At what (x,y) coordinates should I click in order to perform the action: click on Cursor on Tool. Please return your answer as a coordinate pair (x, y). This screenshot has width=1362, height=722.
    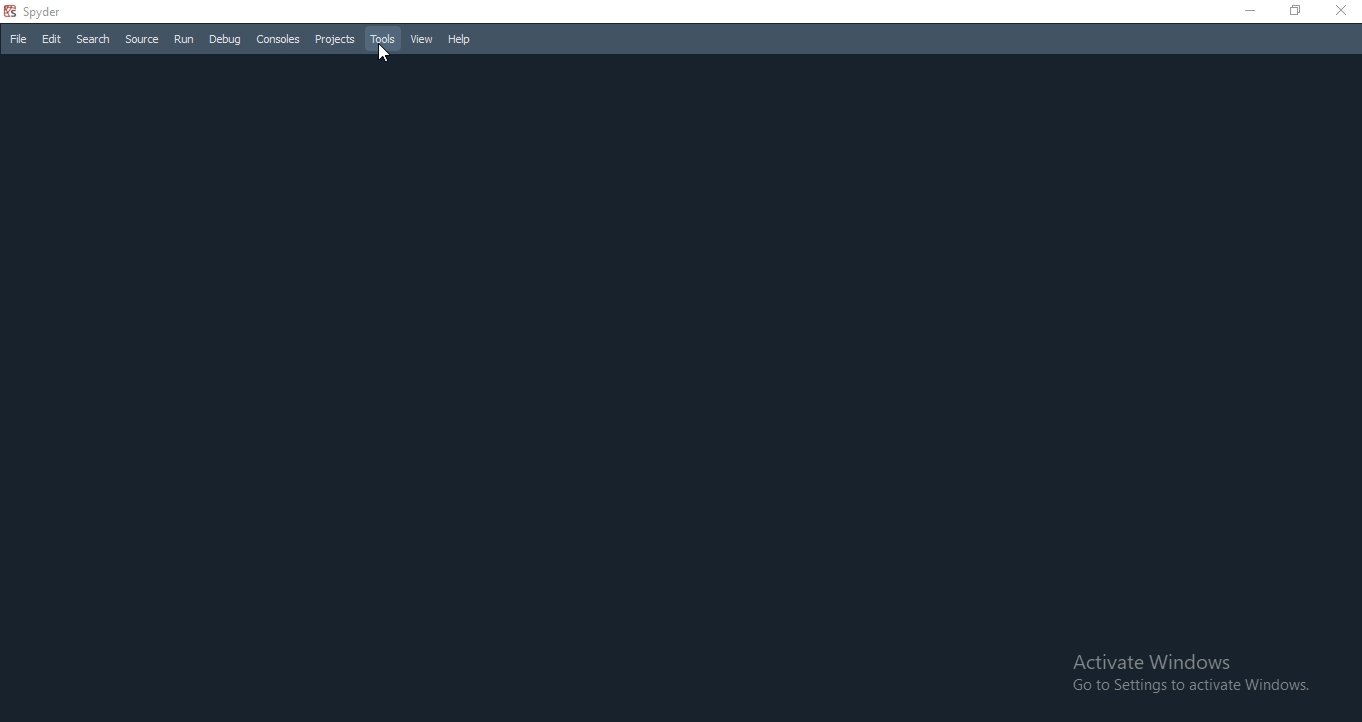
    Looking at the image, I should click on (386, 58).